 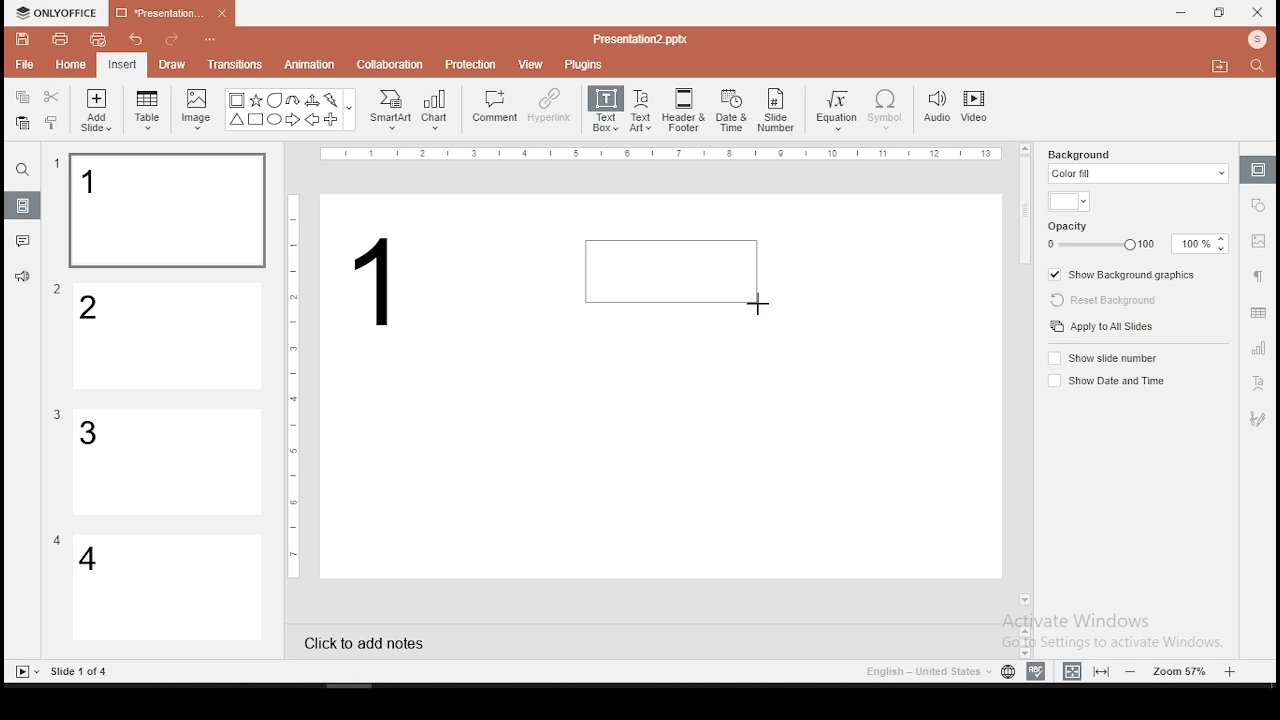 What do you see at coordinates (23, 38) in the screenshot?
I see `save` at bounding box center [23, 38].